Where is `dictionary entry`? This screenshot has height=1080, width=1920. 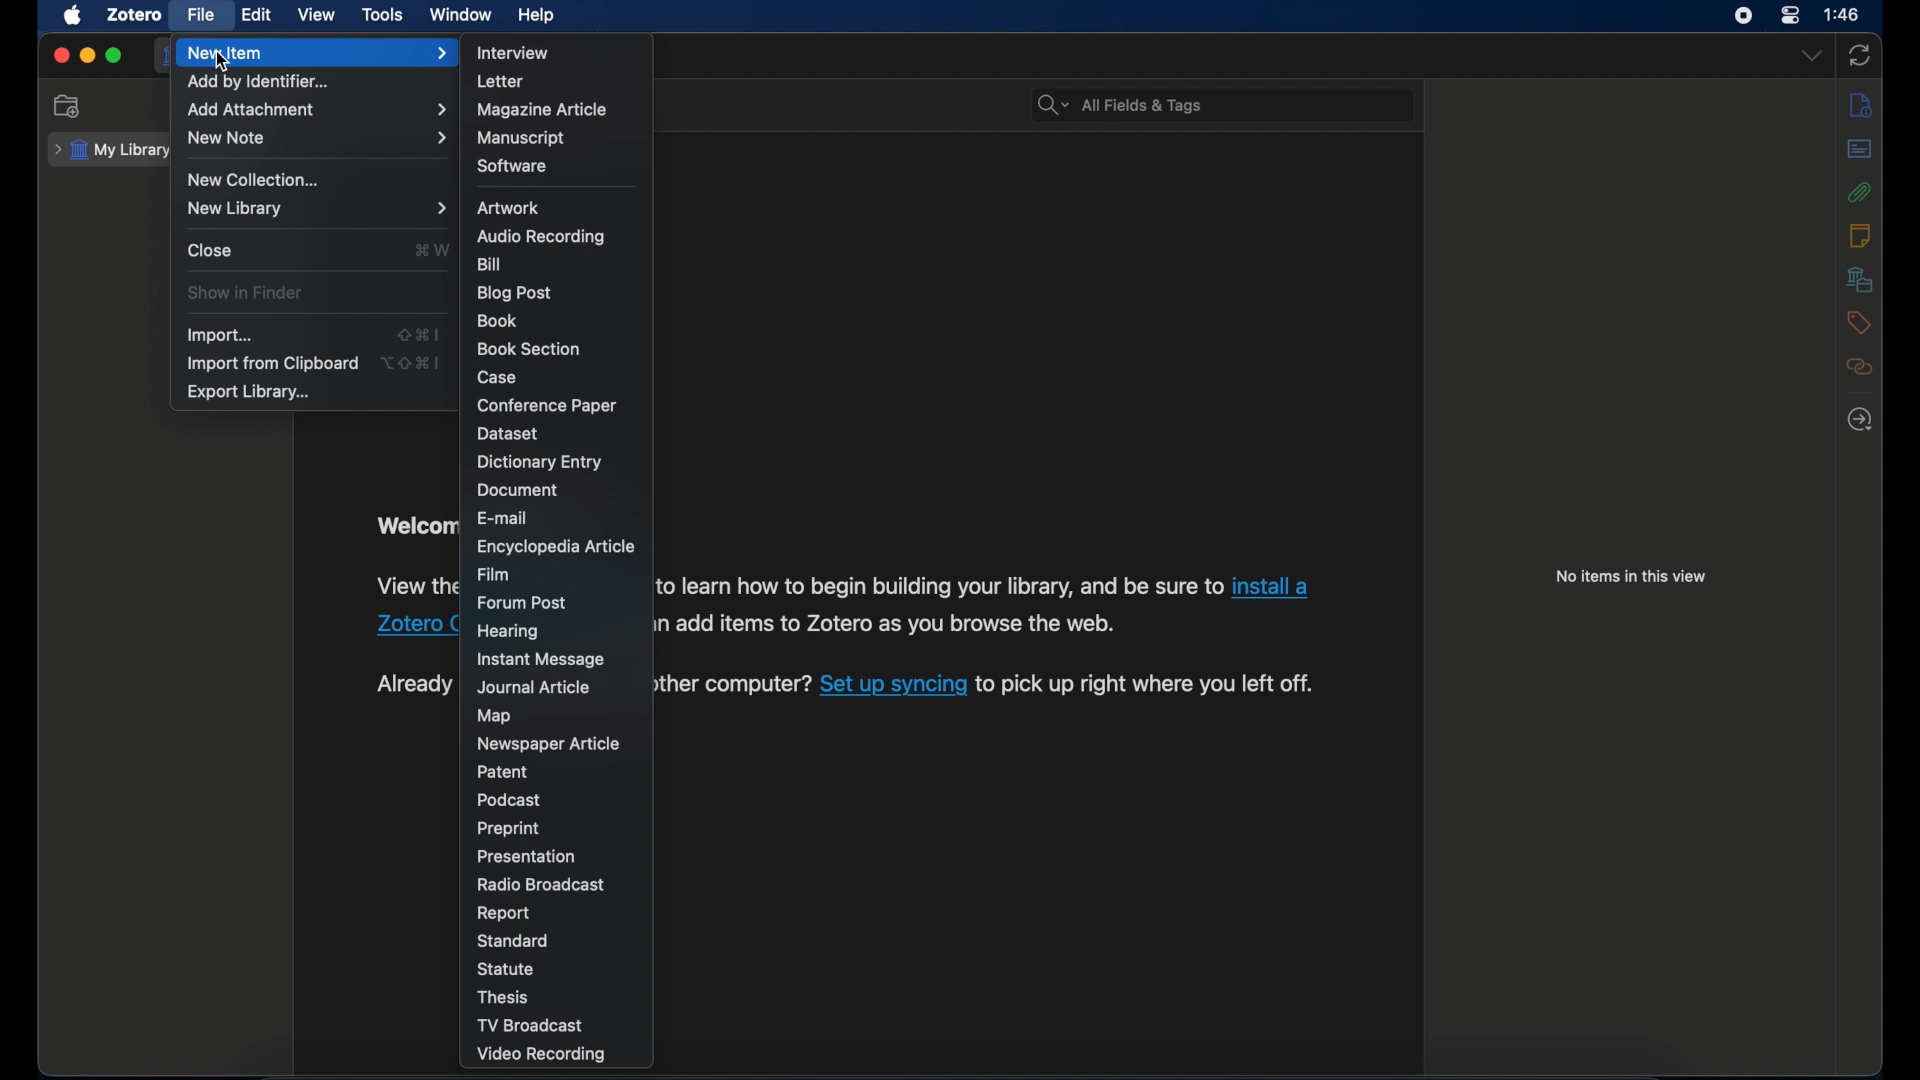
dictionary entry is located at coordinates (539, 462).